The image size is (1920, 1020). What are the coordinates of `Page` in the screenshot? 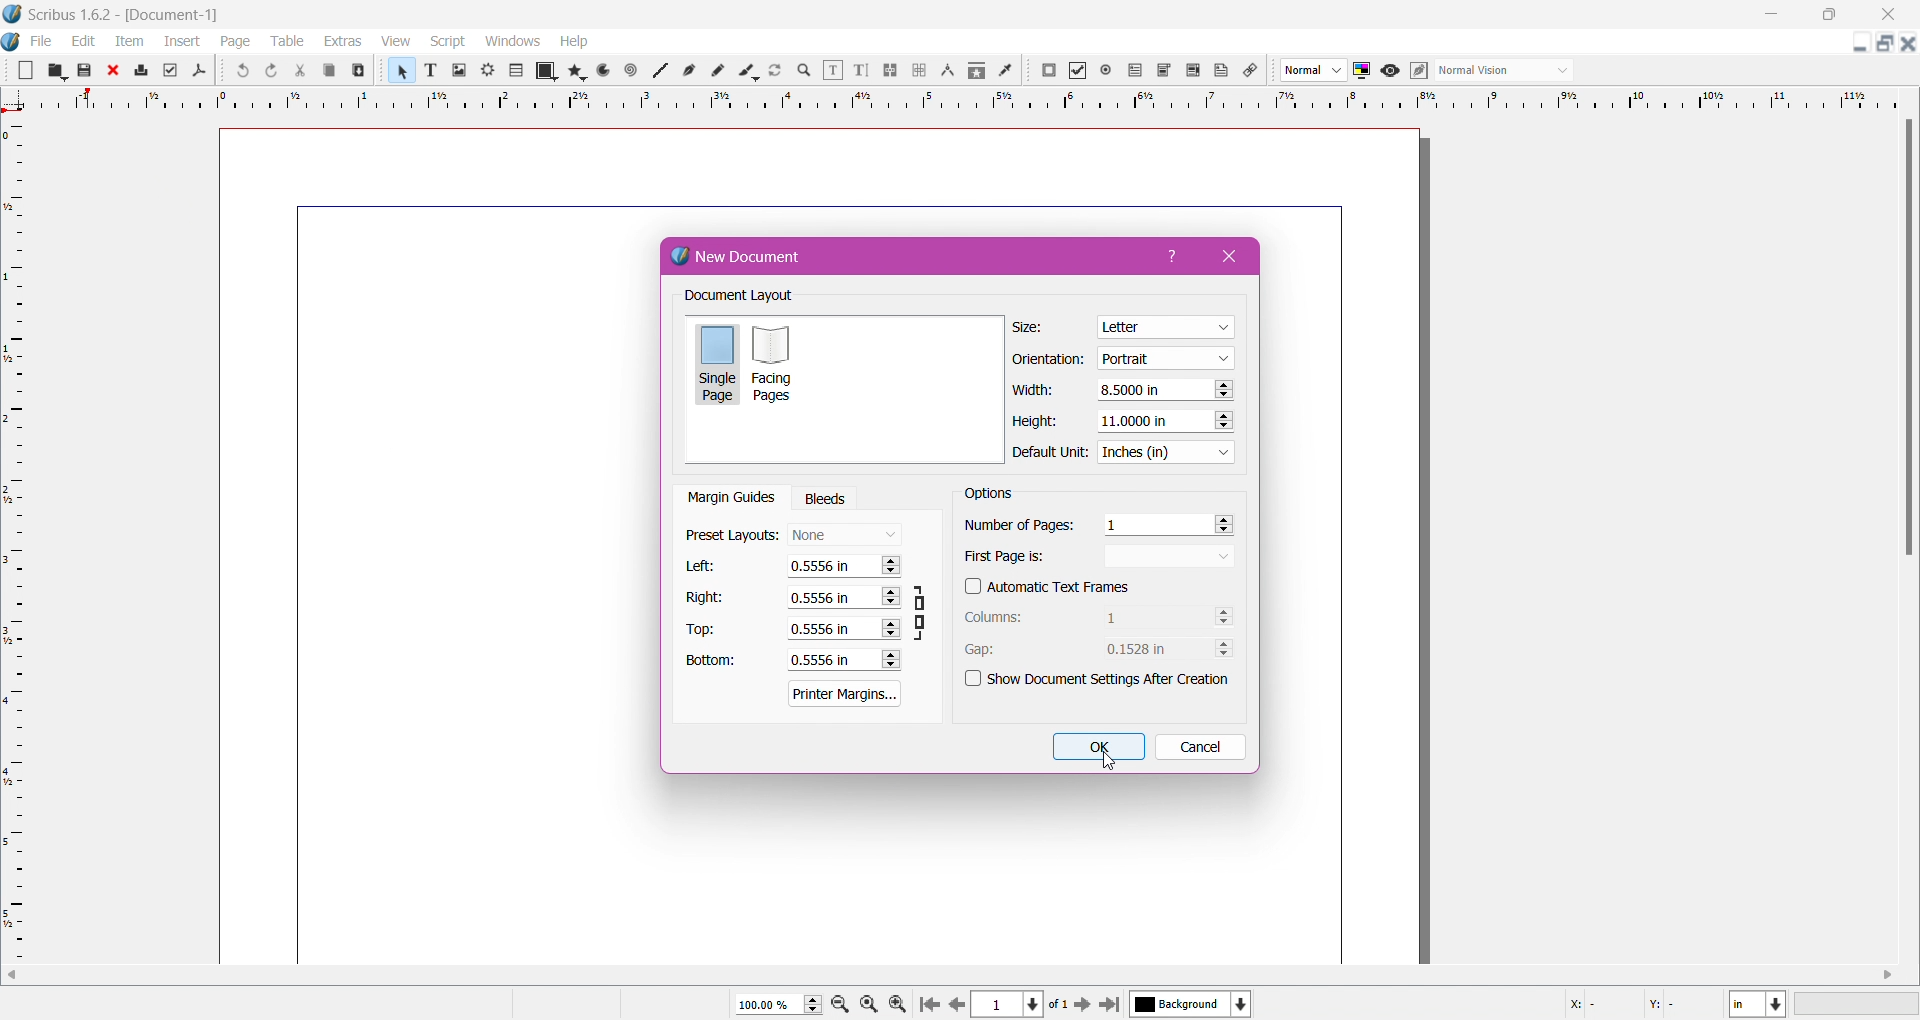 It's located at (236, 41).